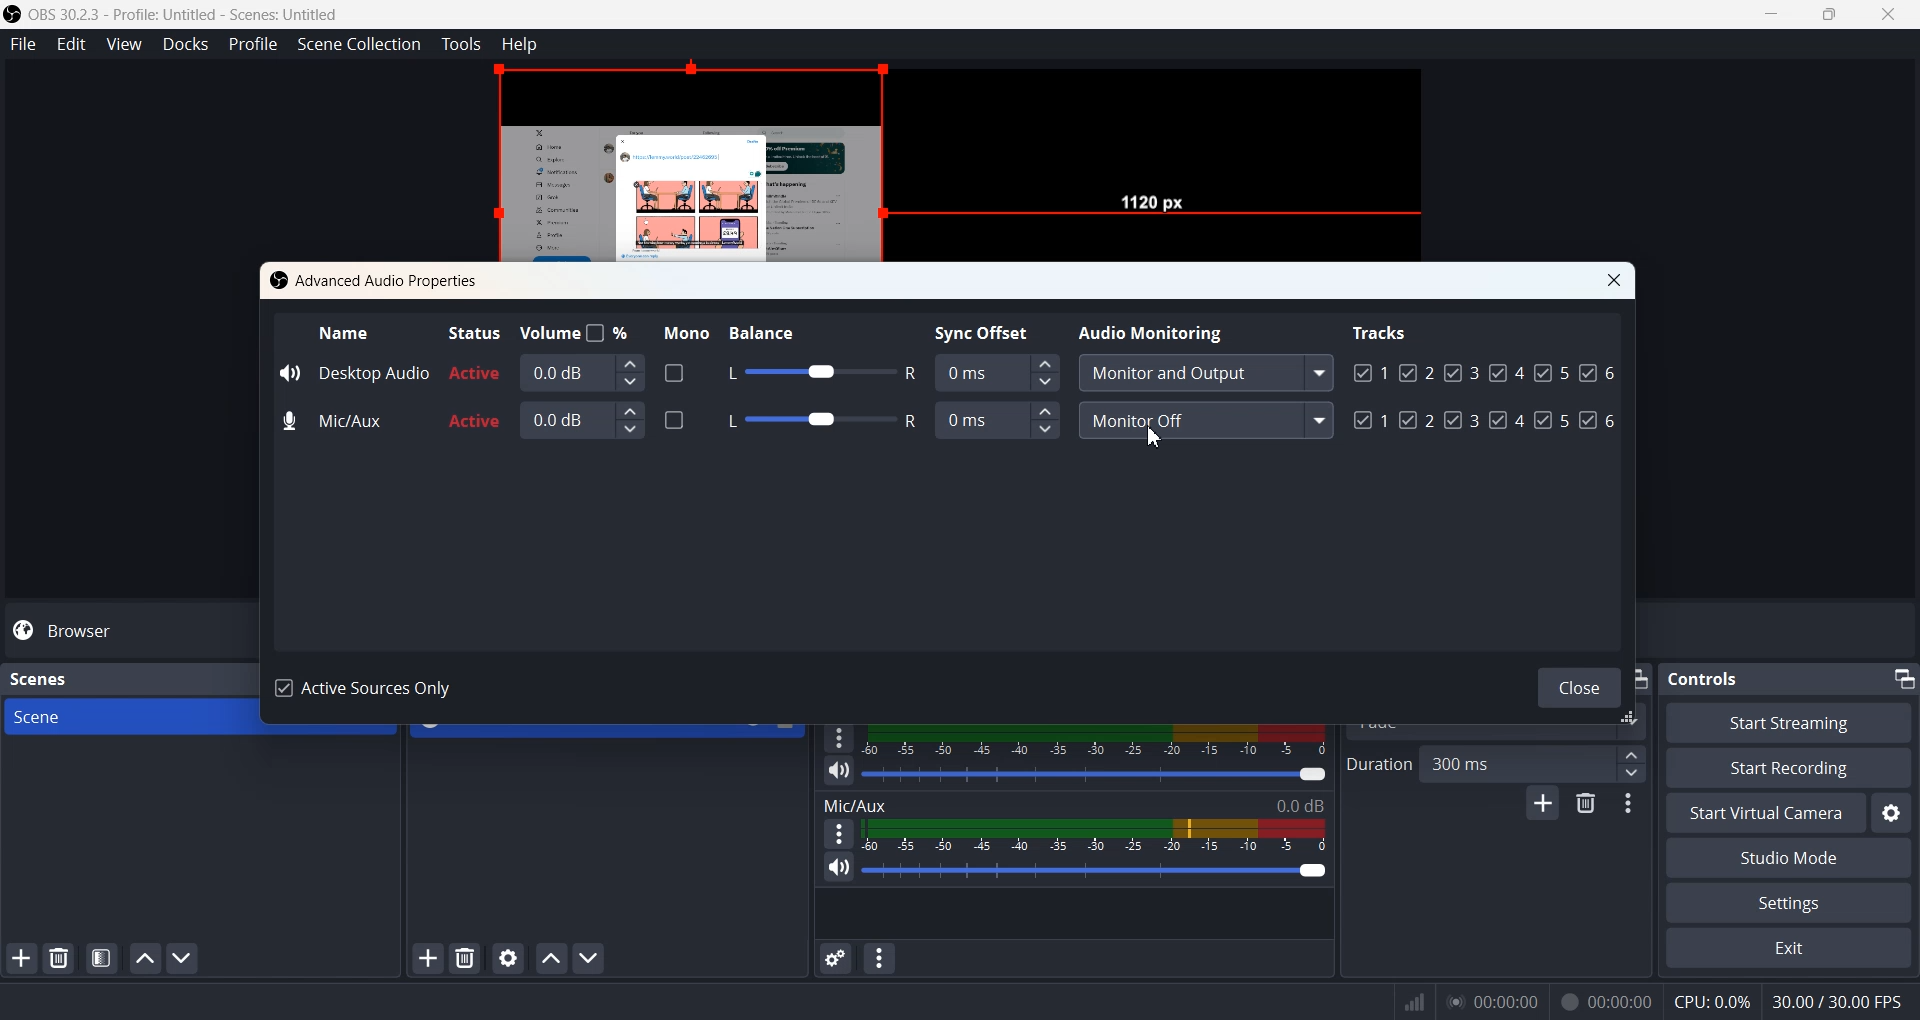 This screenshot has height=1020, width=1920. I want to click on Volume adjuster, so click(1098, 773).